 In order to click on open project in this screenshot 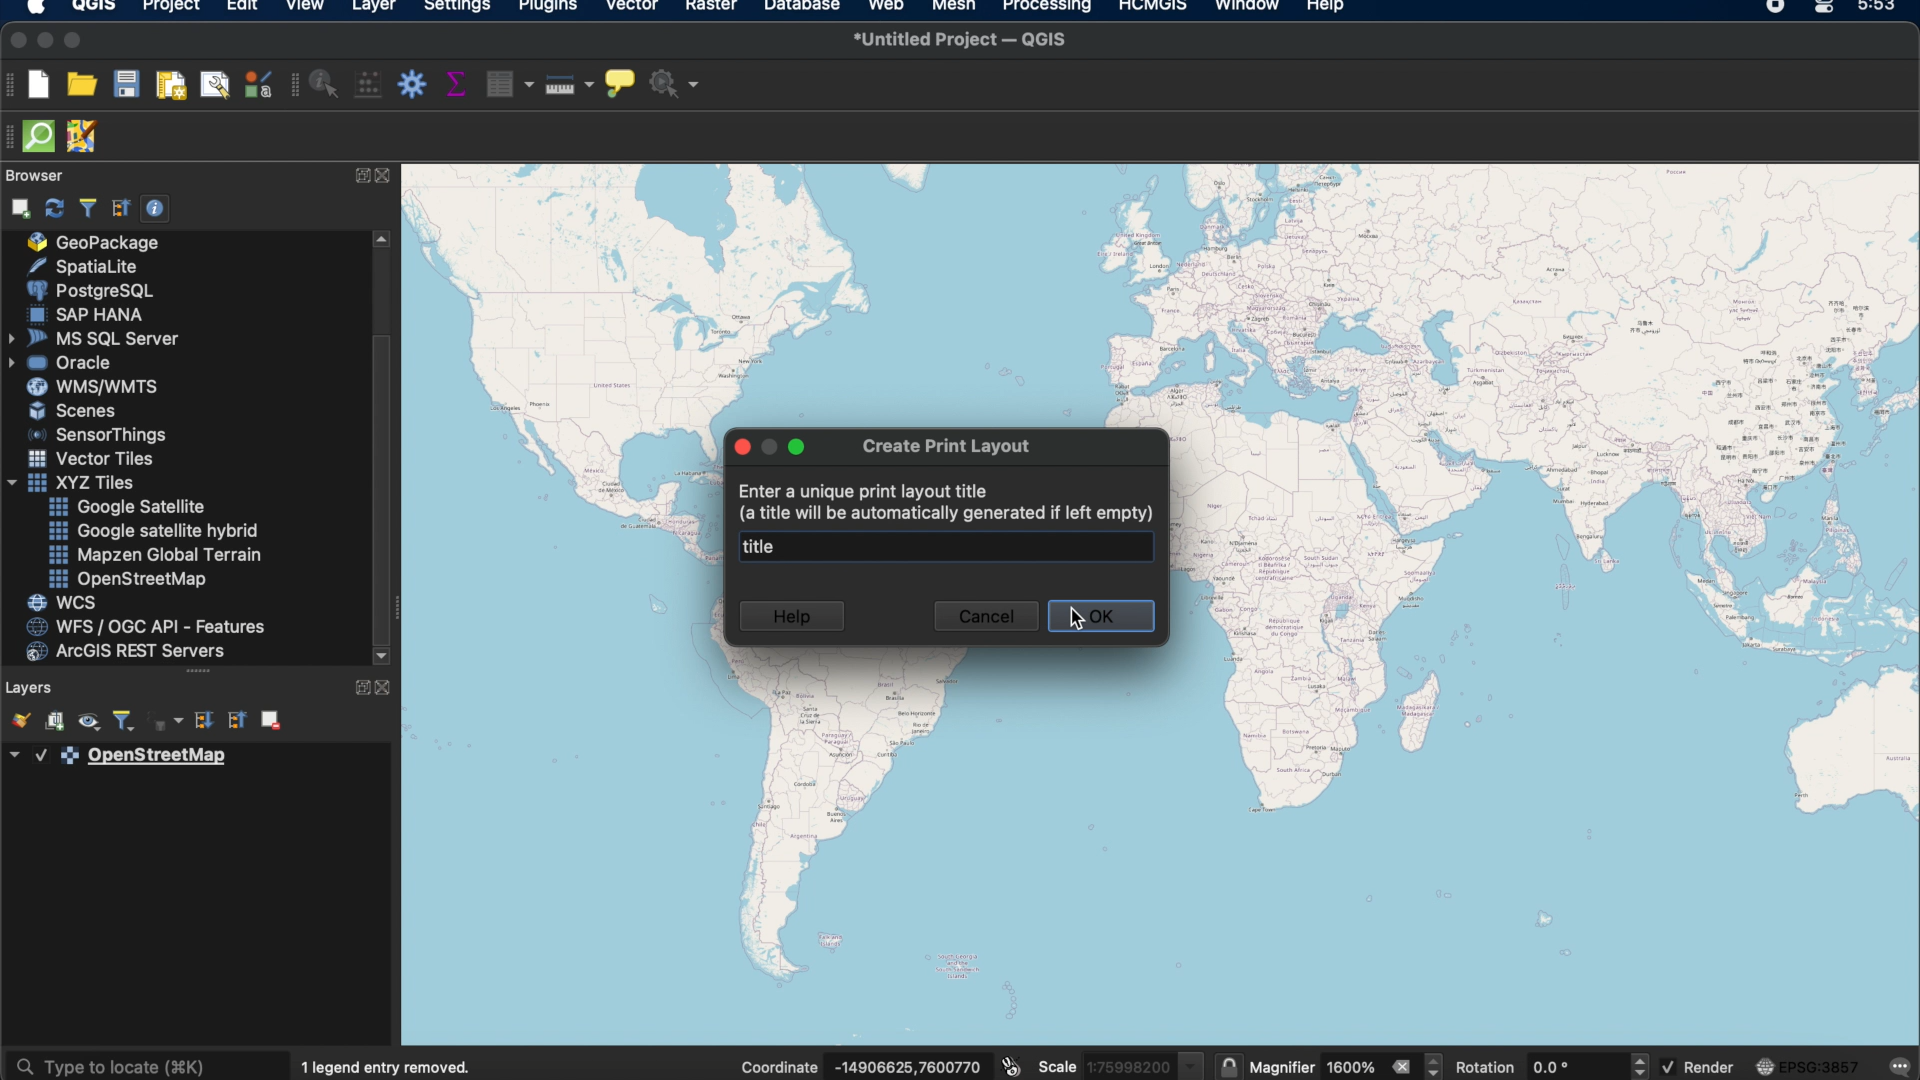, I will do `click(79, 86)`.